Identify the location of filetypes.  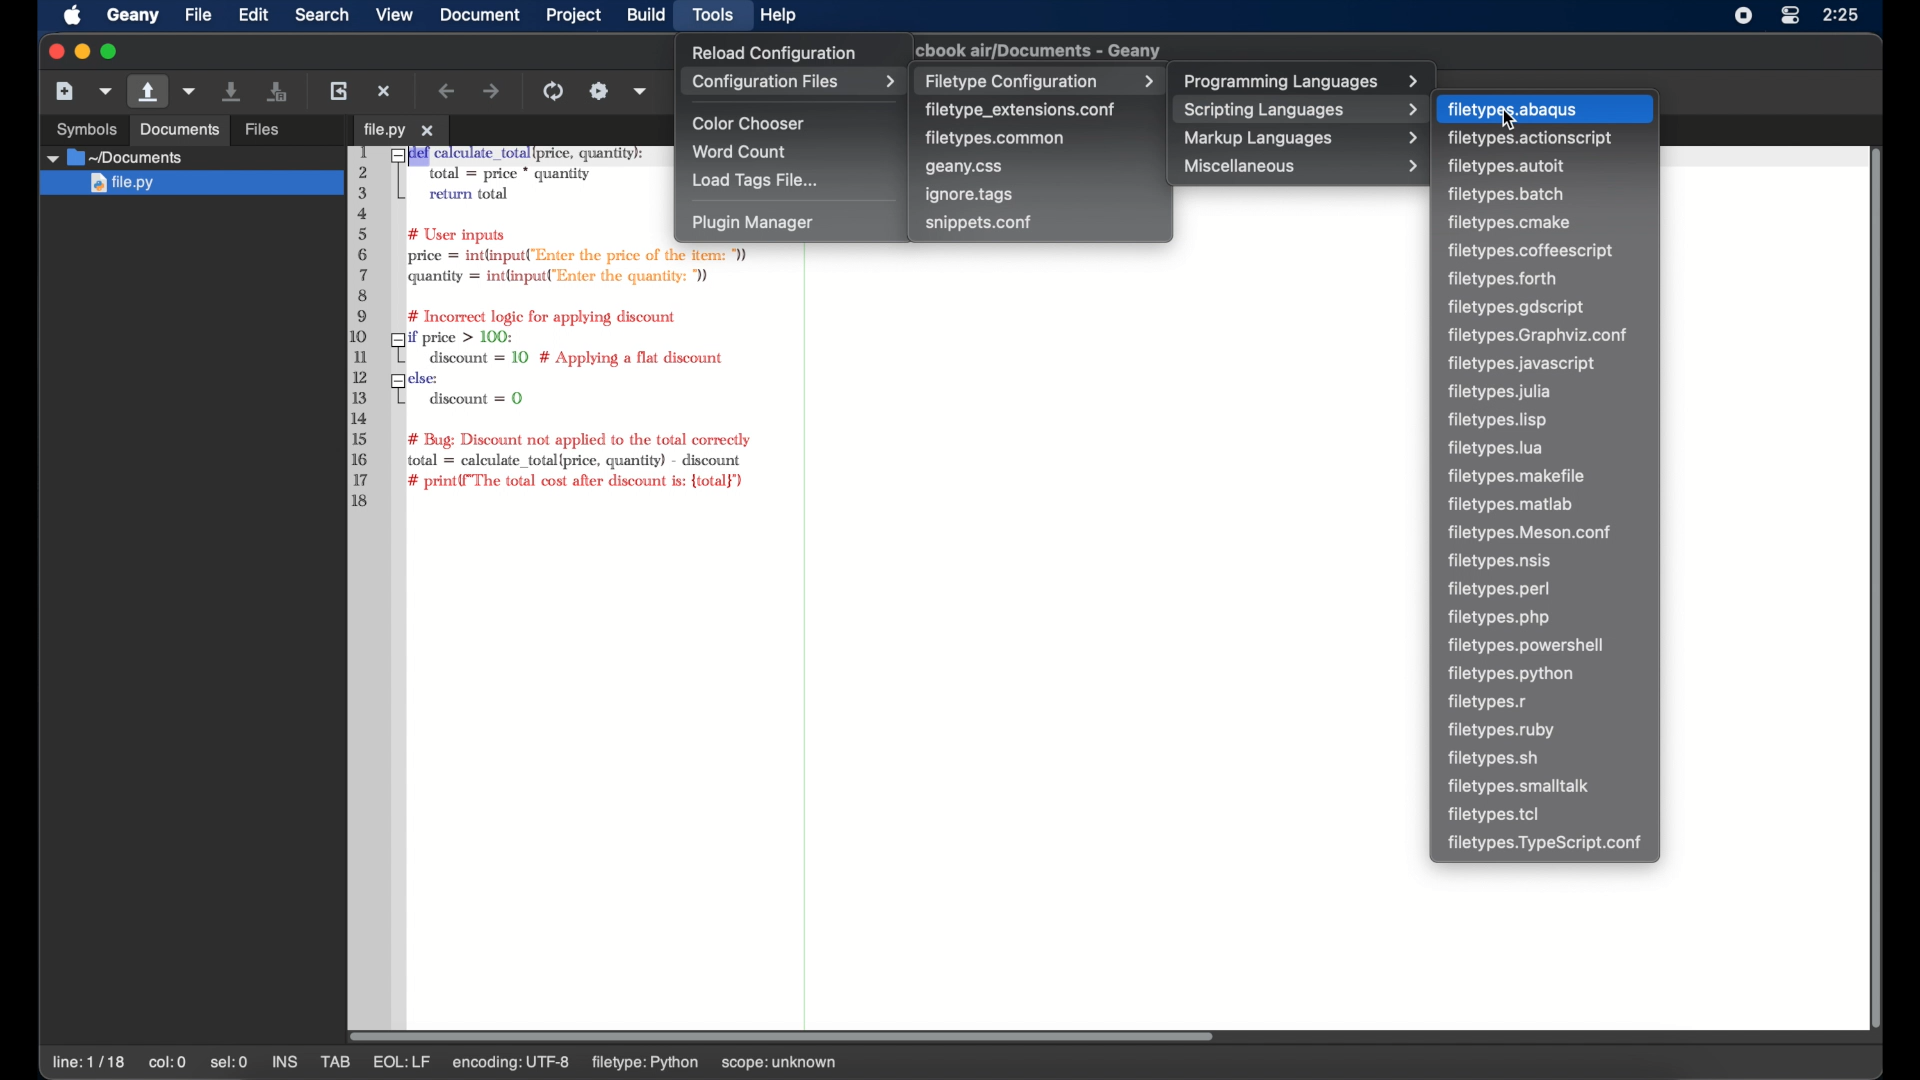
(1493, 759).